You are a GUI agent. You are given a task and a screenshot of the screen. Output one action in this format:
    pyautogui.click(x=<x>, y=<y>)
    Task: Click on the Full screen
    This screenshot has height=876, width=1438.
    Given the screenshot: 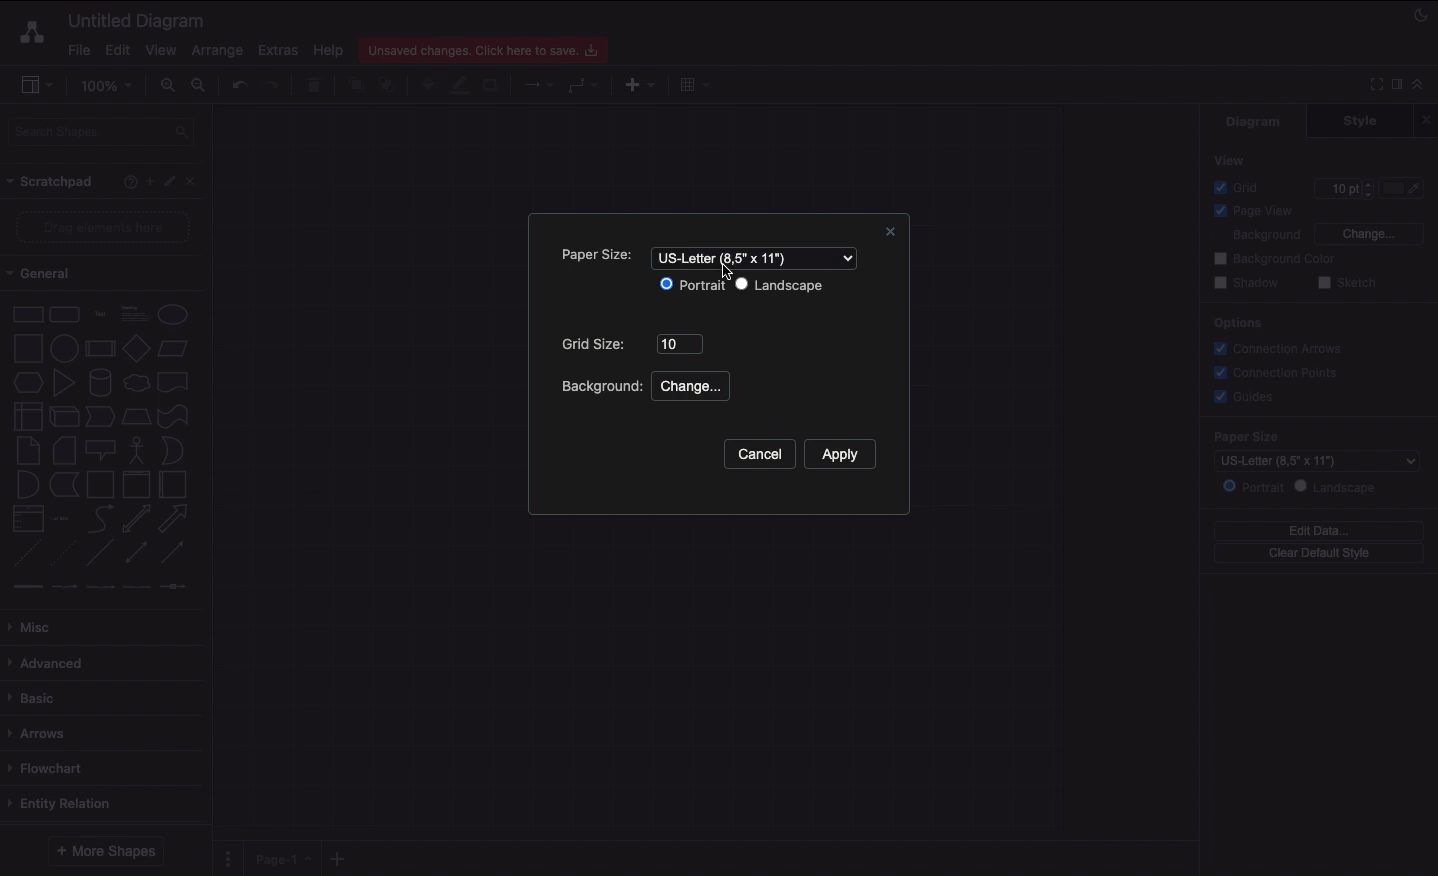 What is the action you would take?
    pyautogui.click(x=1374, y=83)
    